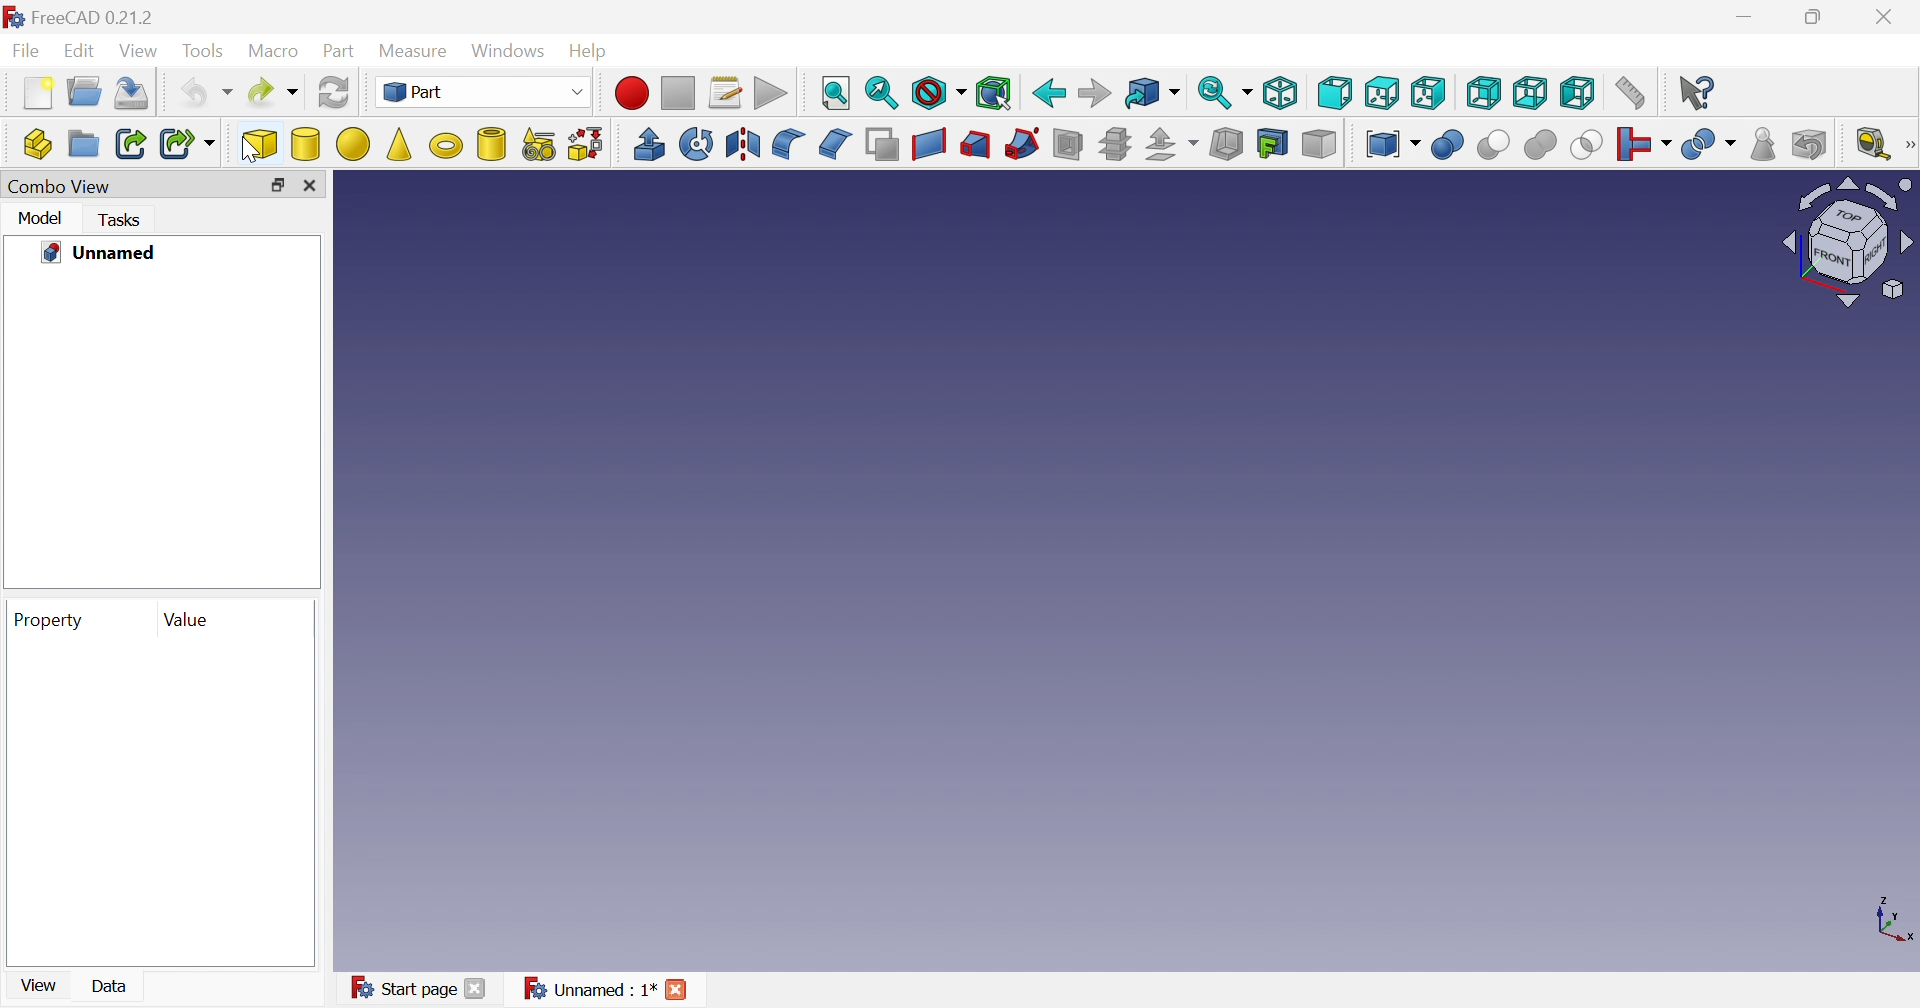 This screenshot has width=1920, height=1008. I want to click on Sphere, so click(353, 143).